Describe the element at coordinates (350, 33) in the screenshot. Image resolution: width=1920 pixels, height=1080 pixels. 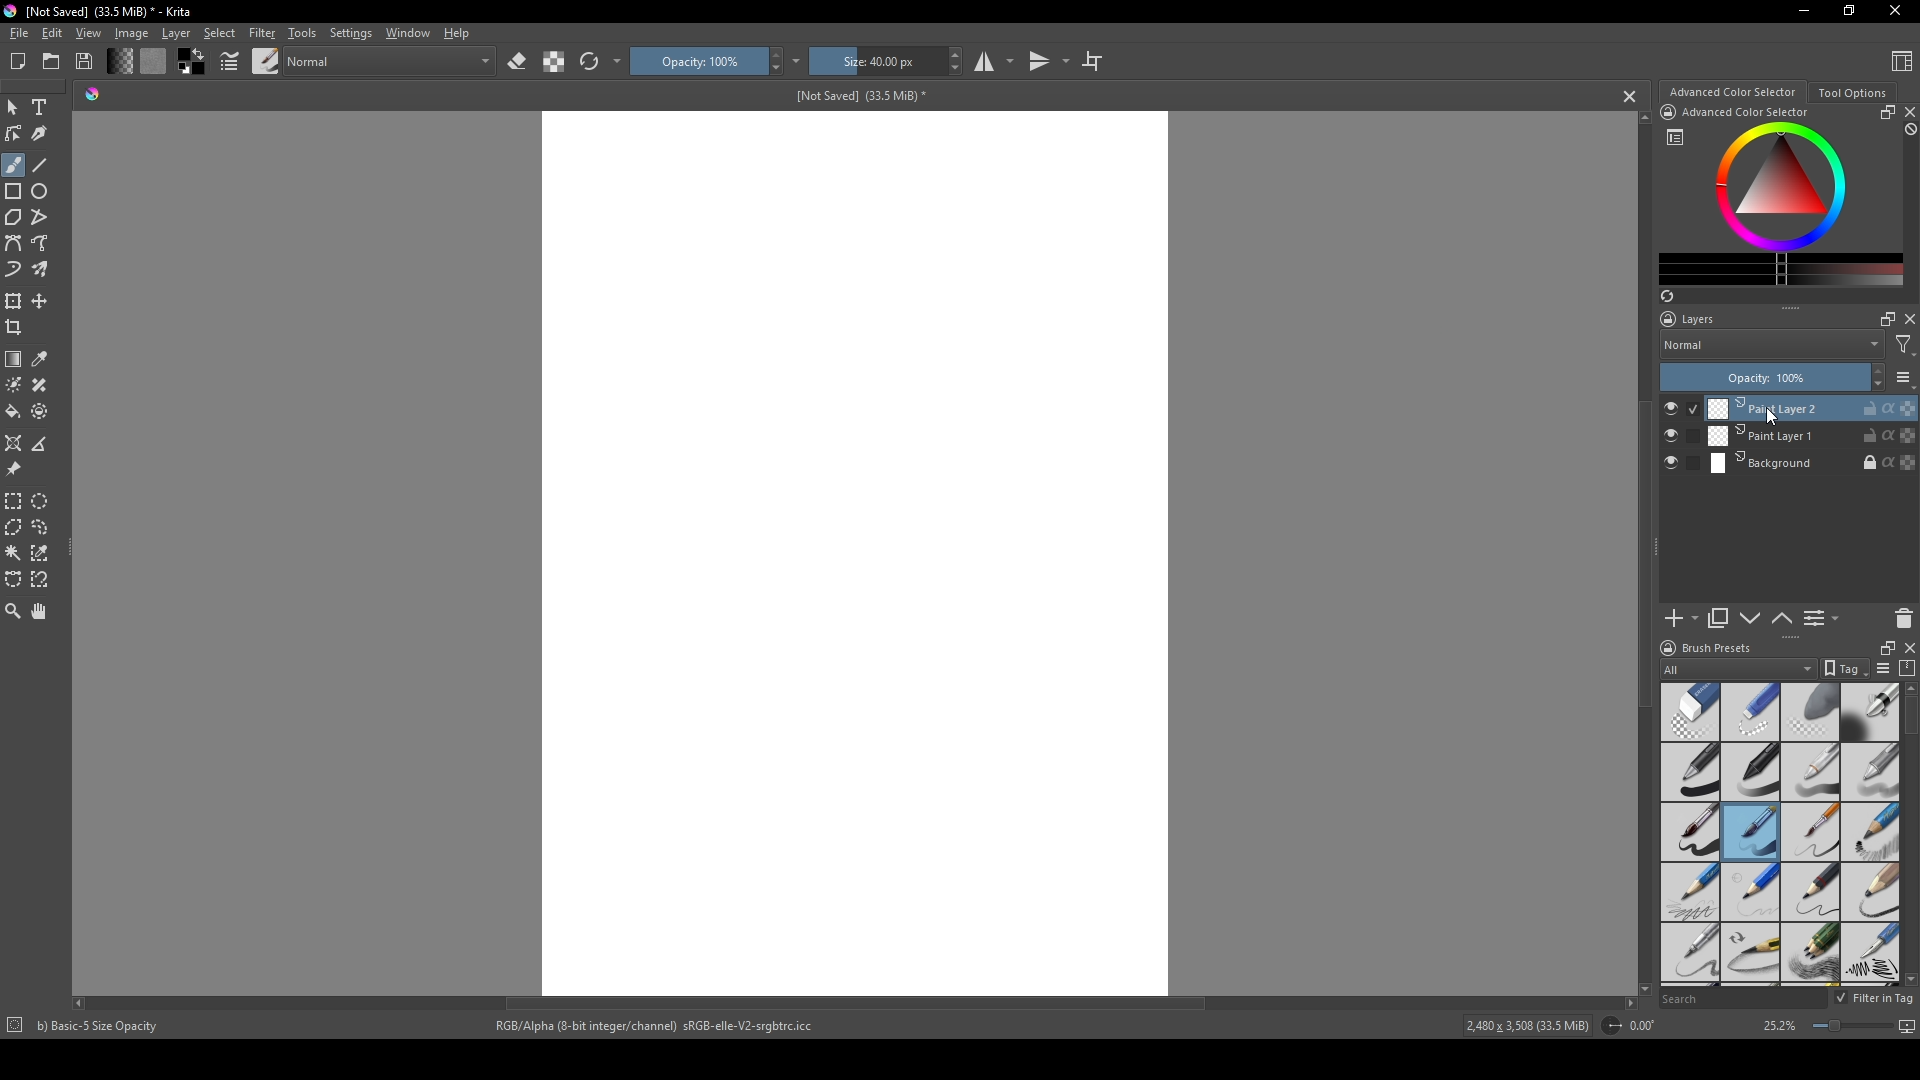
I see `Settings` at that location.